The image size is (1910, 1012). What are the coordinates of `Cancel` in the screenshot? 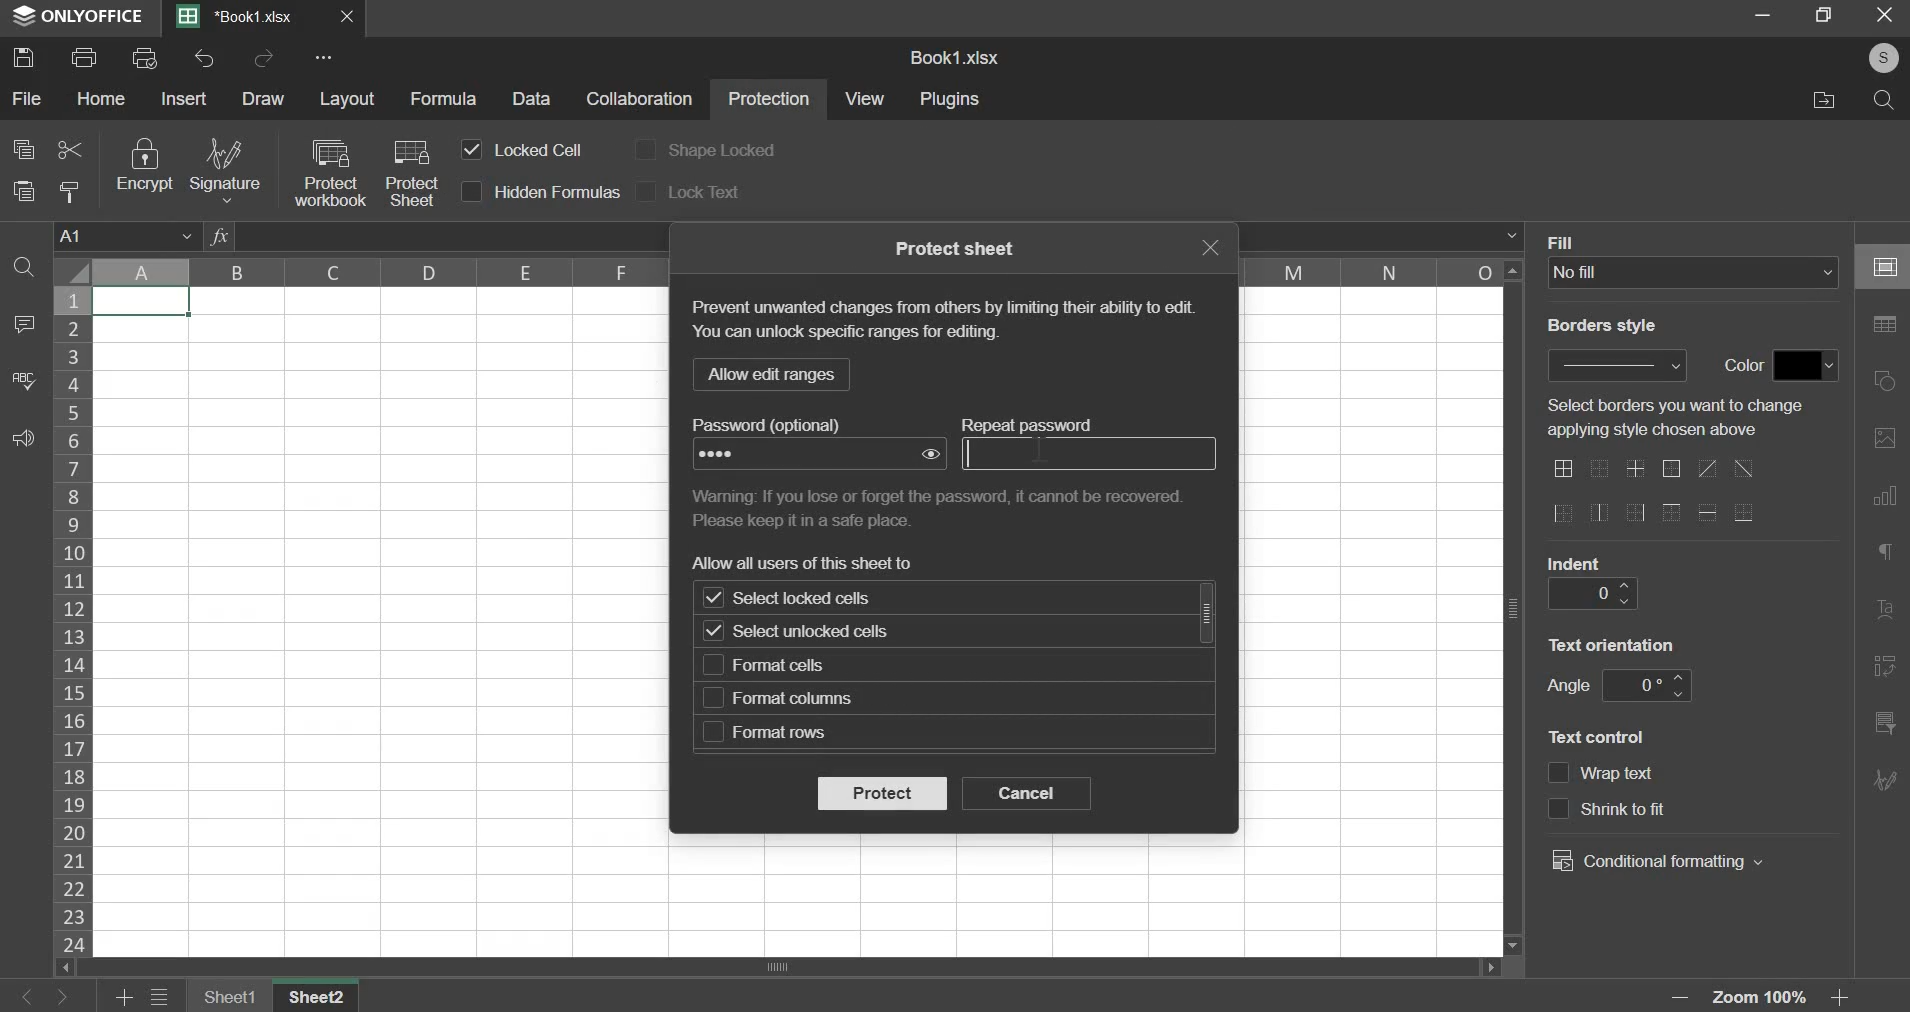 It's located at (1891, 18).